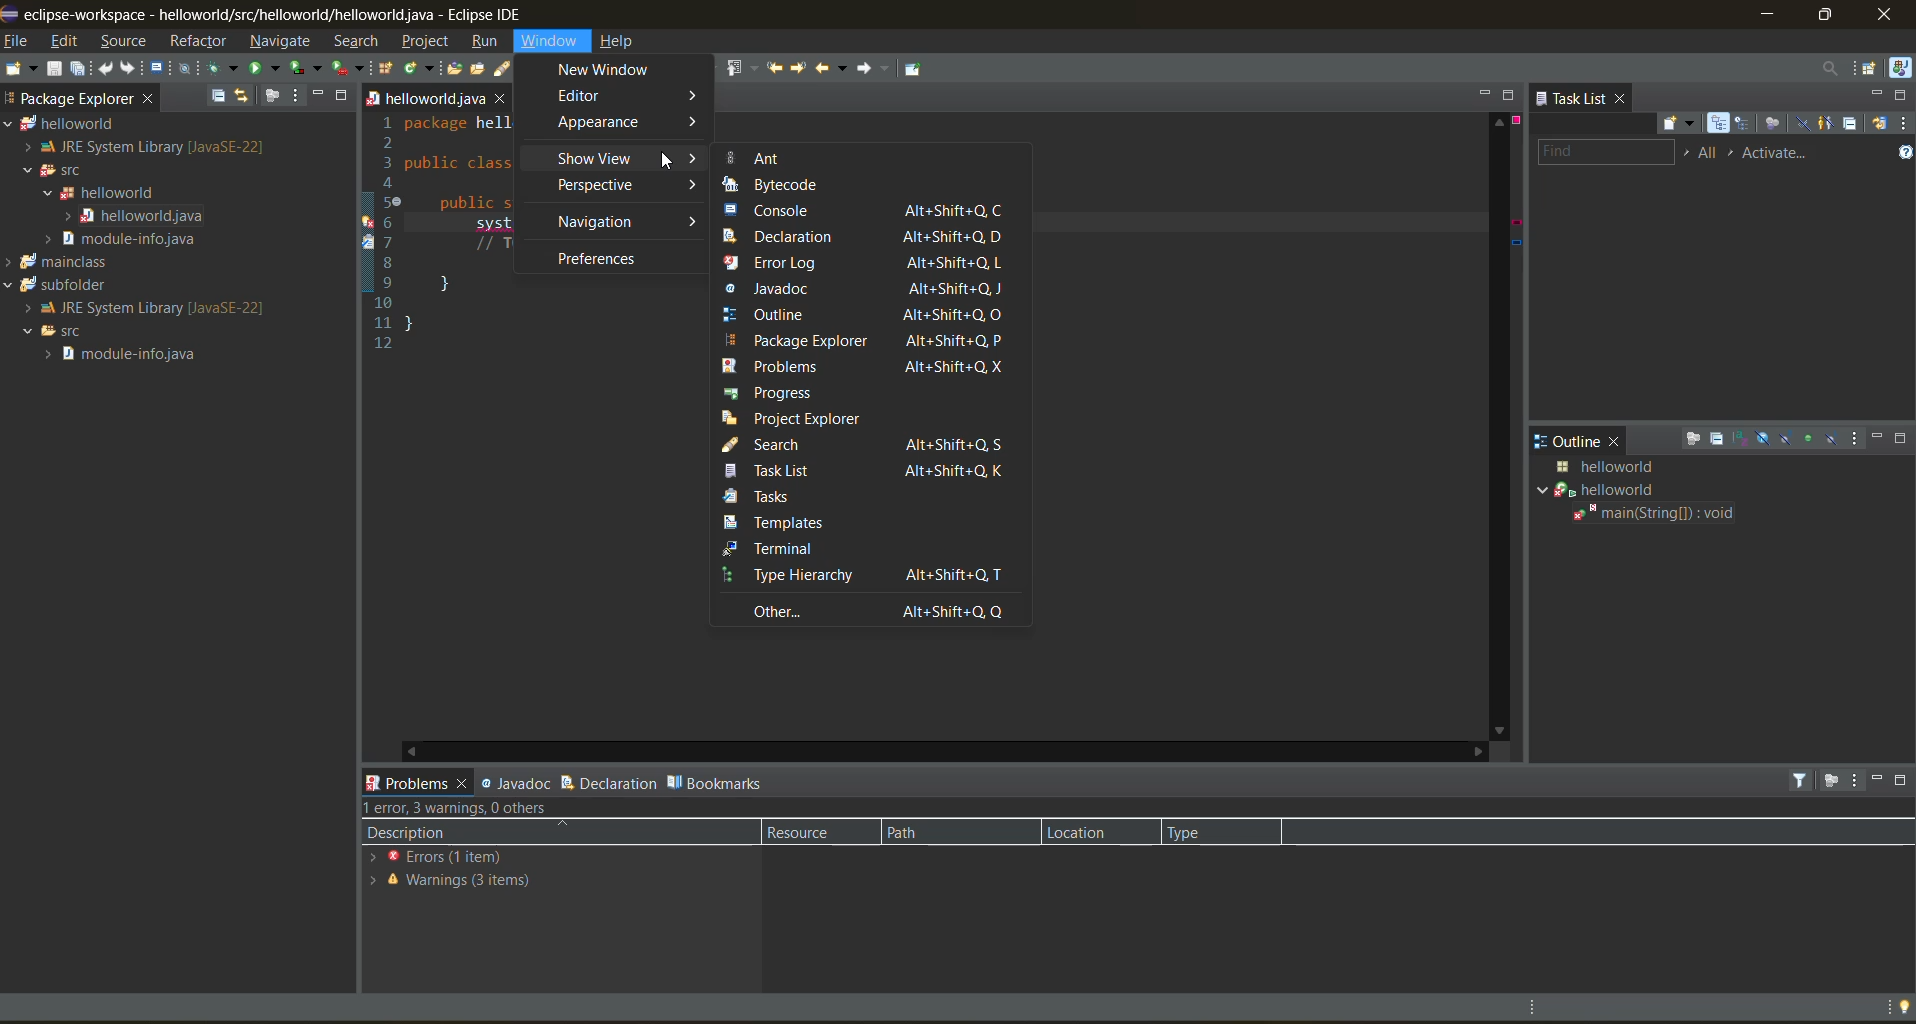  I want to click on helloworld, so click(1647, 489).